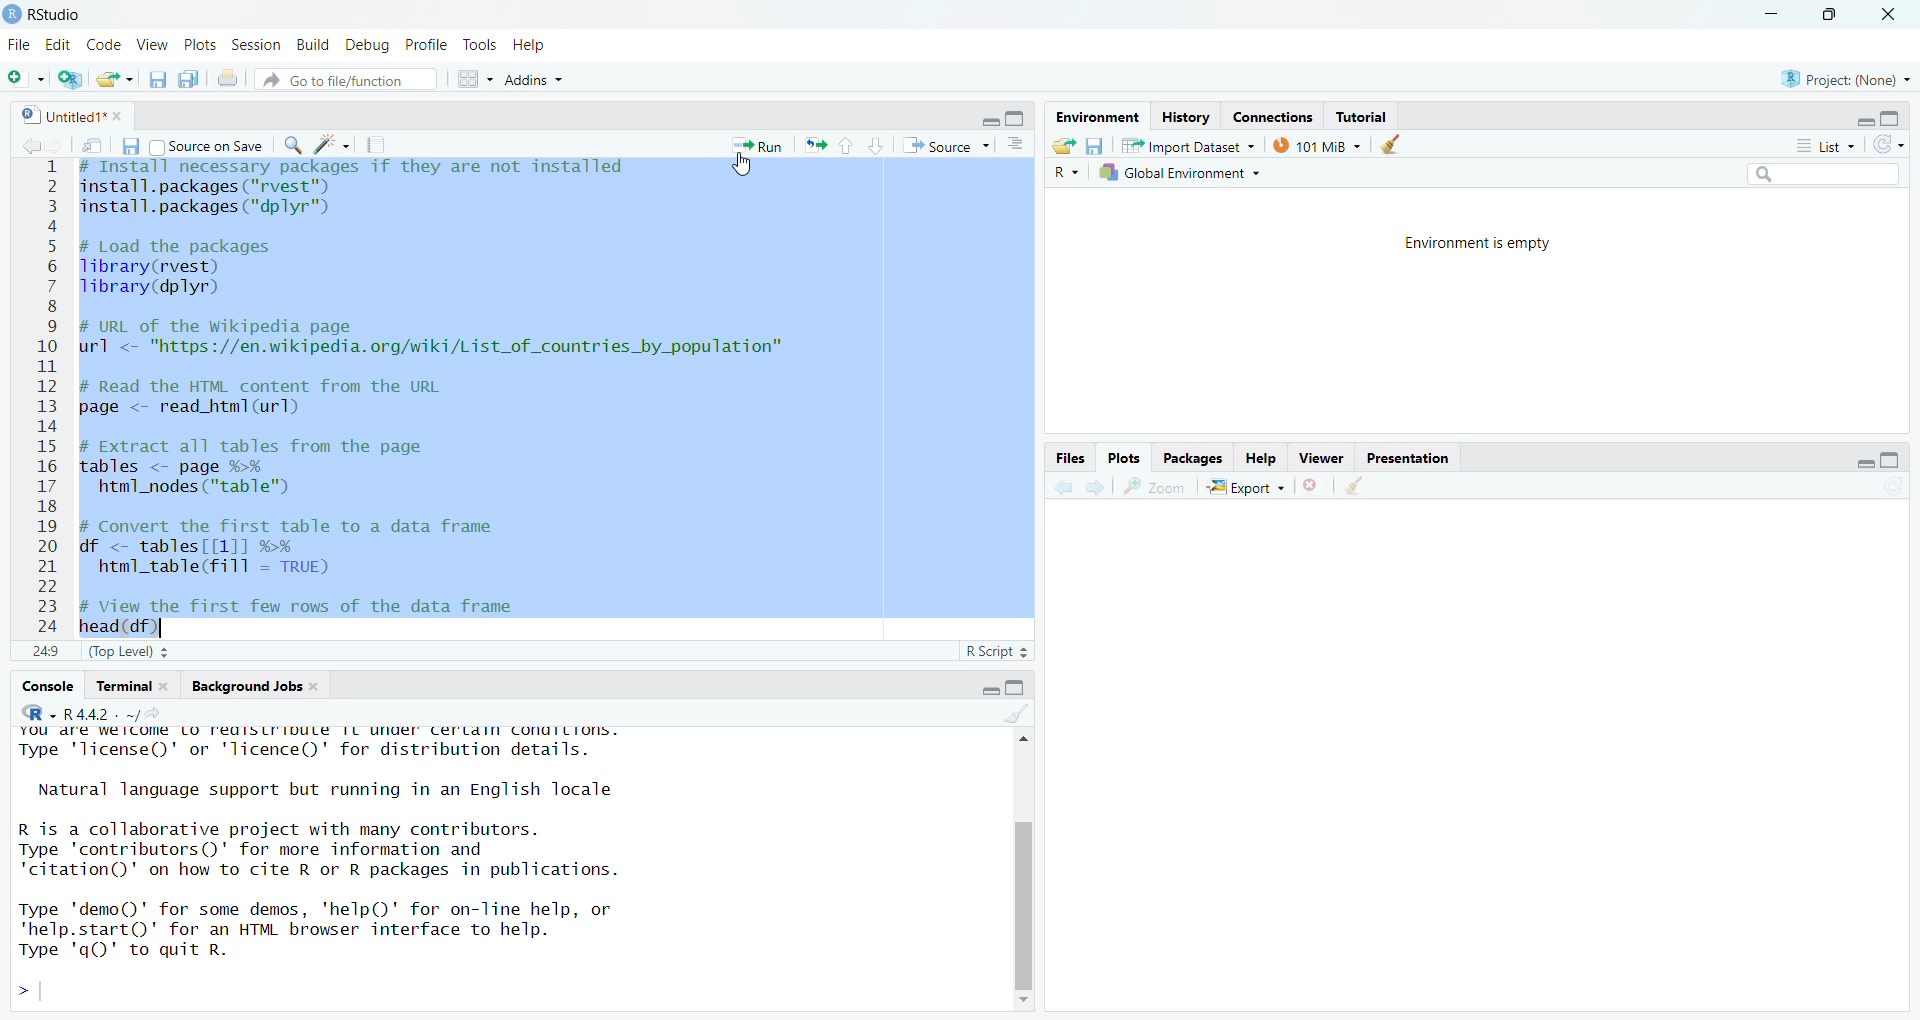  Describe the element at coordinates (428, 44) in the screenshot. I see `Profile` at that location.